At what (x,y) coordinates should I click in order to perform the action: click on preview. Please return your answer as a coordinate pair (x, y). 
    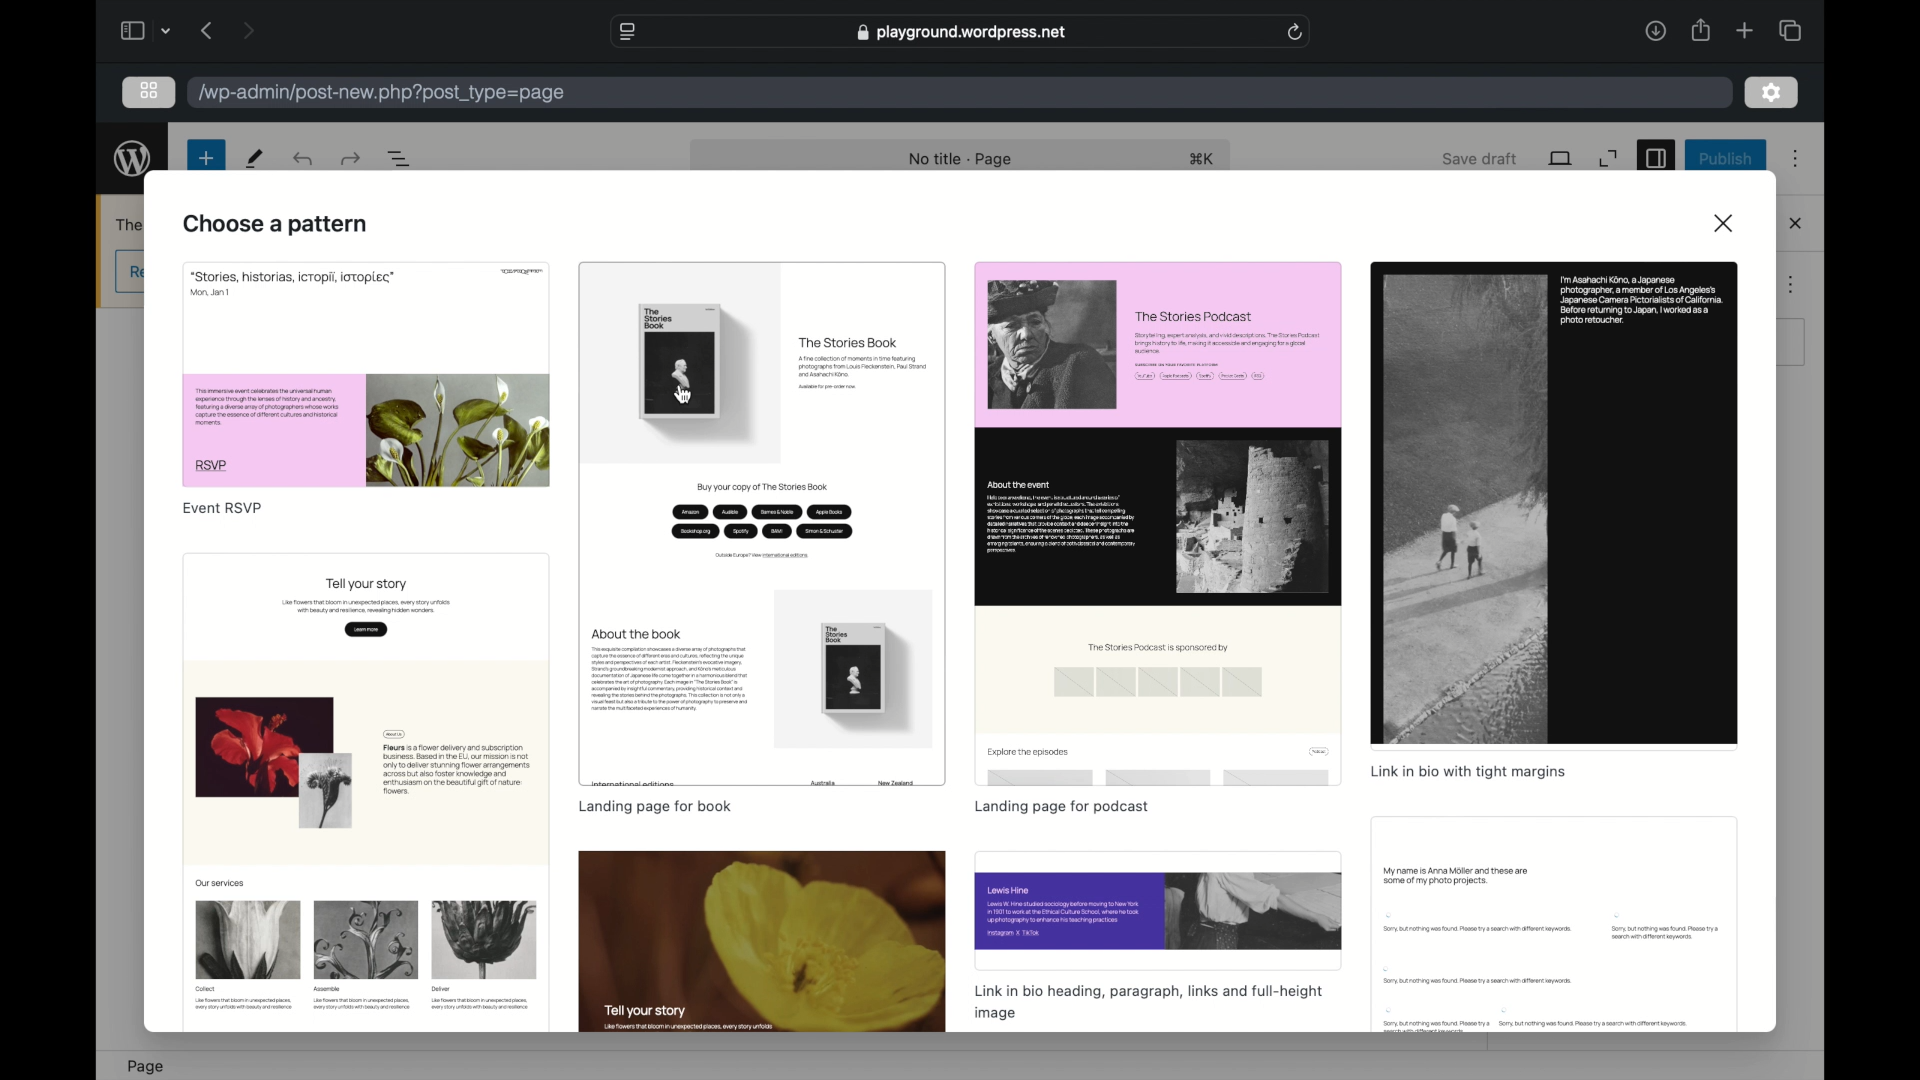
    Looking at the image, I should click on (1161, 524).